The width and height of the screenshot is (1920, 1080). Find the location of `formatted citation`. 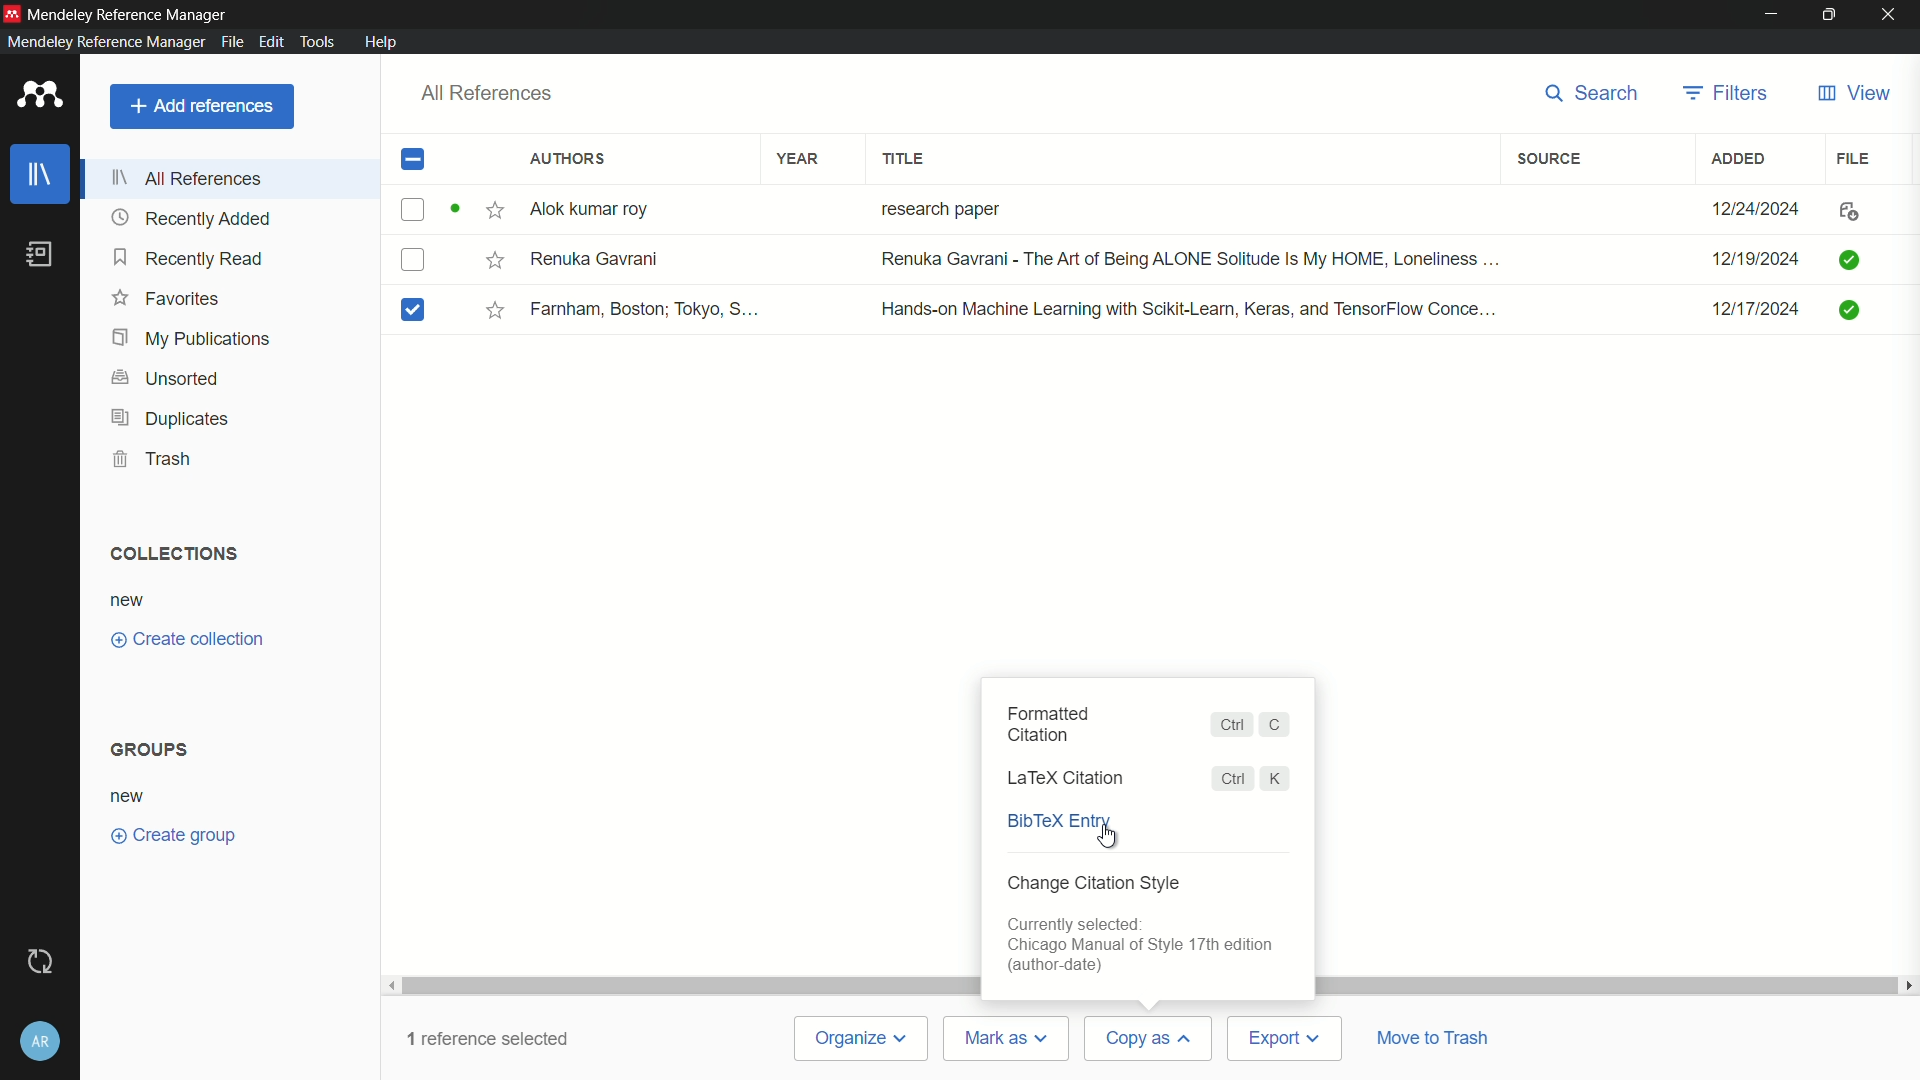

formatted citation is located at coordinates (1048, 725).